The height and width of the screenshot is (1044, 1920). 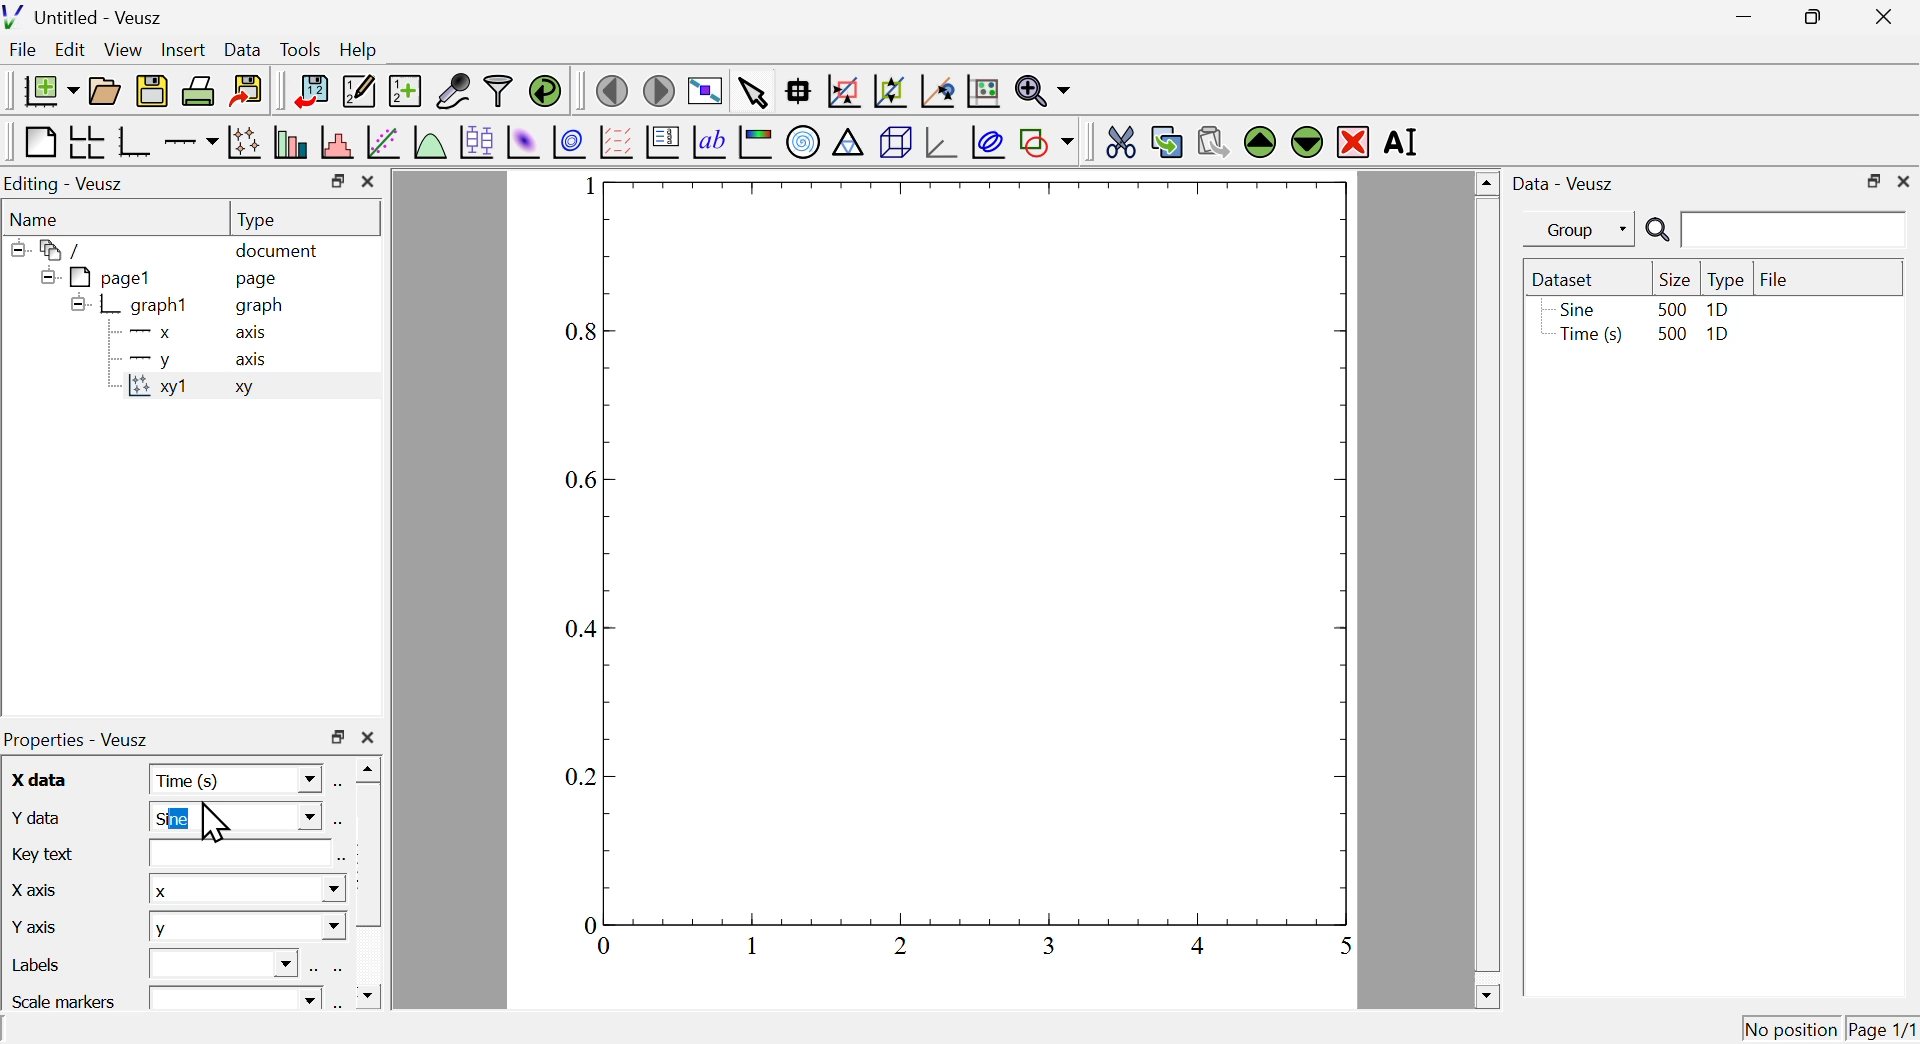 What do you see at coordinates (580, 186) in the screenshot?
I see `1` at bounding box center [580, 186].